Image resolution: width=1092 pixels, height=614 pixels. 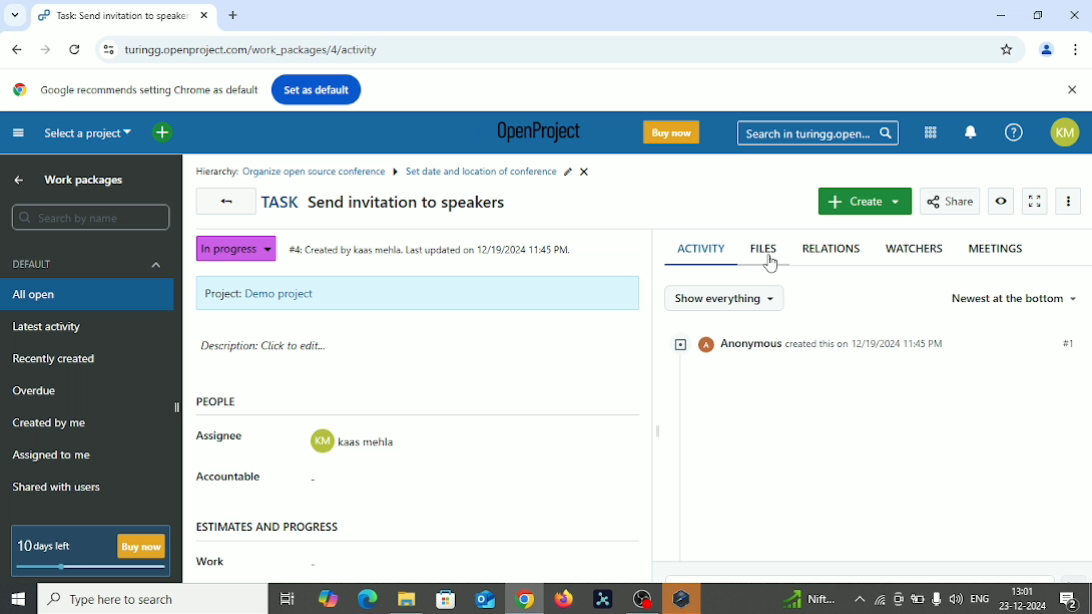 I want to click on Close, so click(x=1072, y=91).